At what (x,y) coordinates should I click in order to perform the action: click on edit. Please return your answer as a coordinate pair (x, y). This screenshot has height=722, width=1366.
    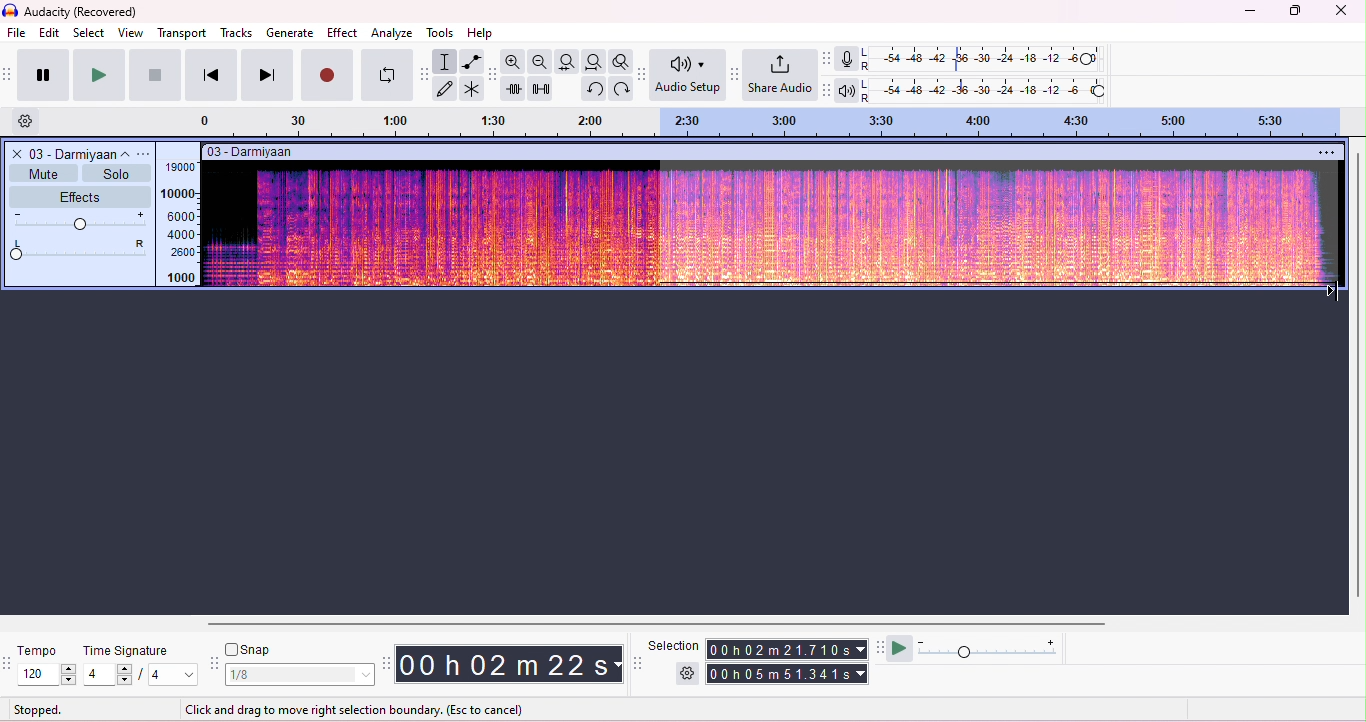
    Looking at the image, I should click on (50, 32).